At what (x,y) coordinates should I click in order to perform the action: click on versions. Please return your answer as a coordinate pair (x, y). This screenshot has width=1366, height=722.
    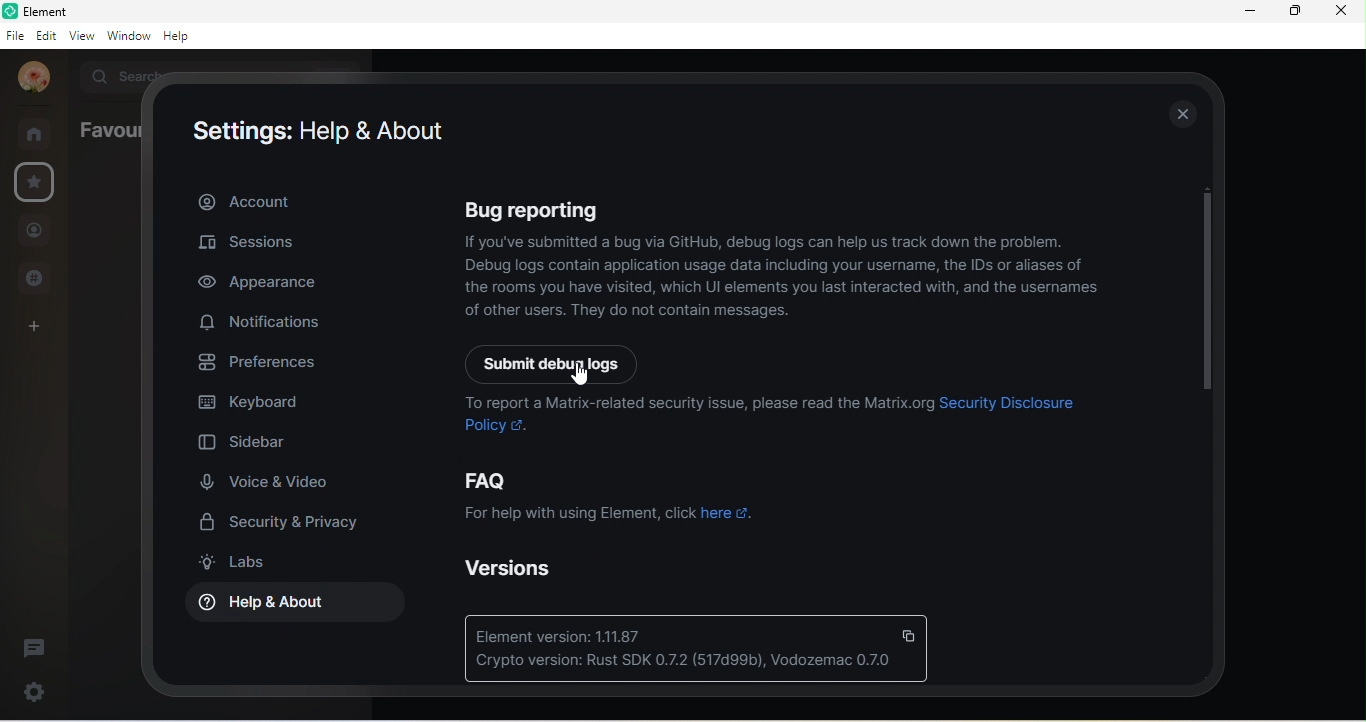
    Looking at the image, I should click on (514, 569).